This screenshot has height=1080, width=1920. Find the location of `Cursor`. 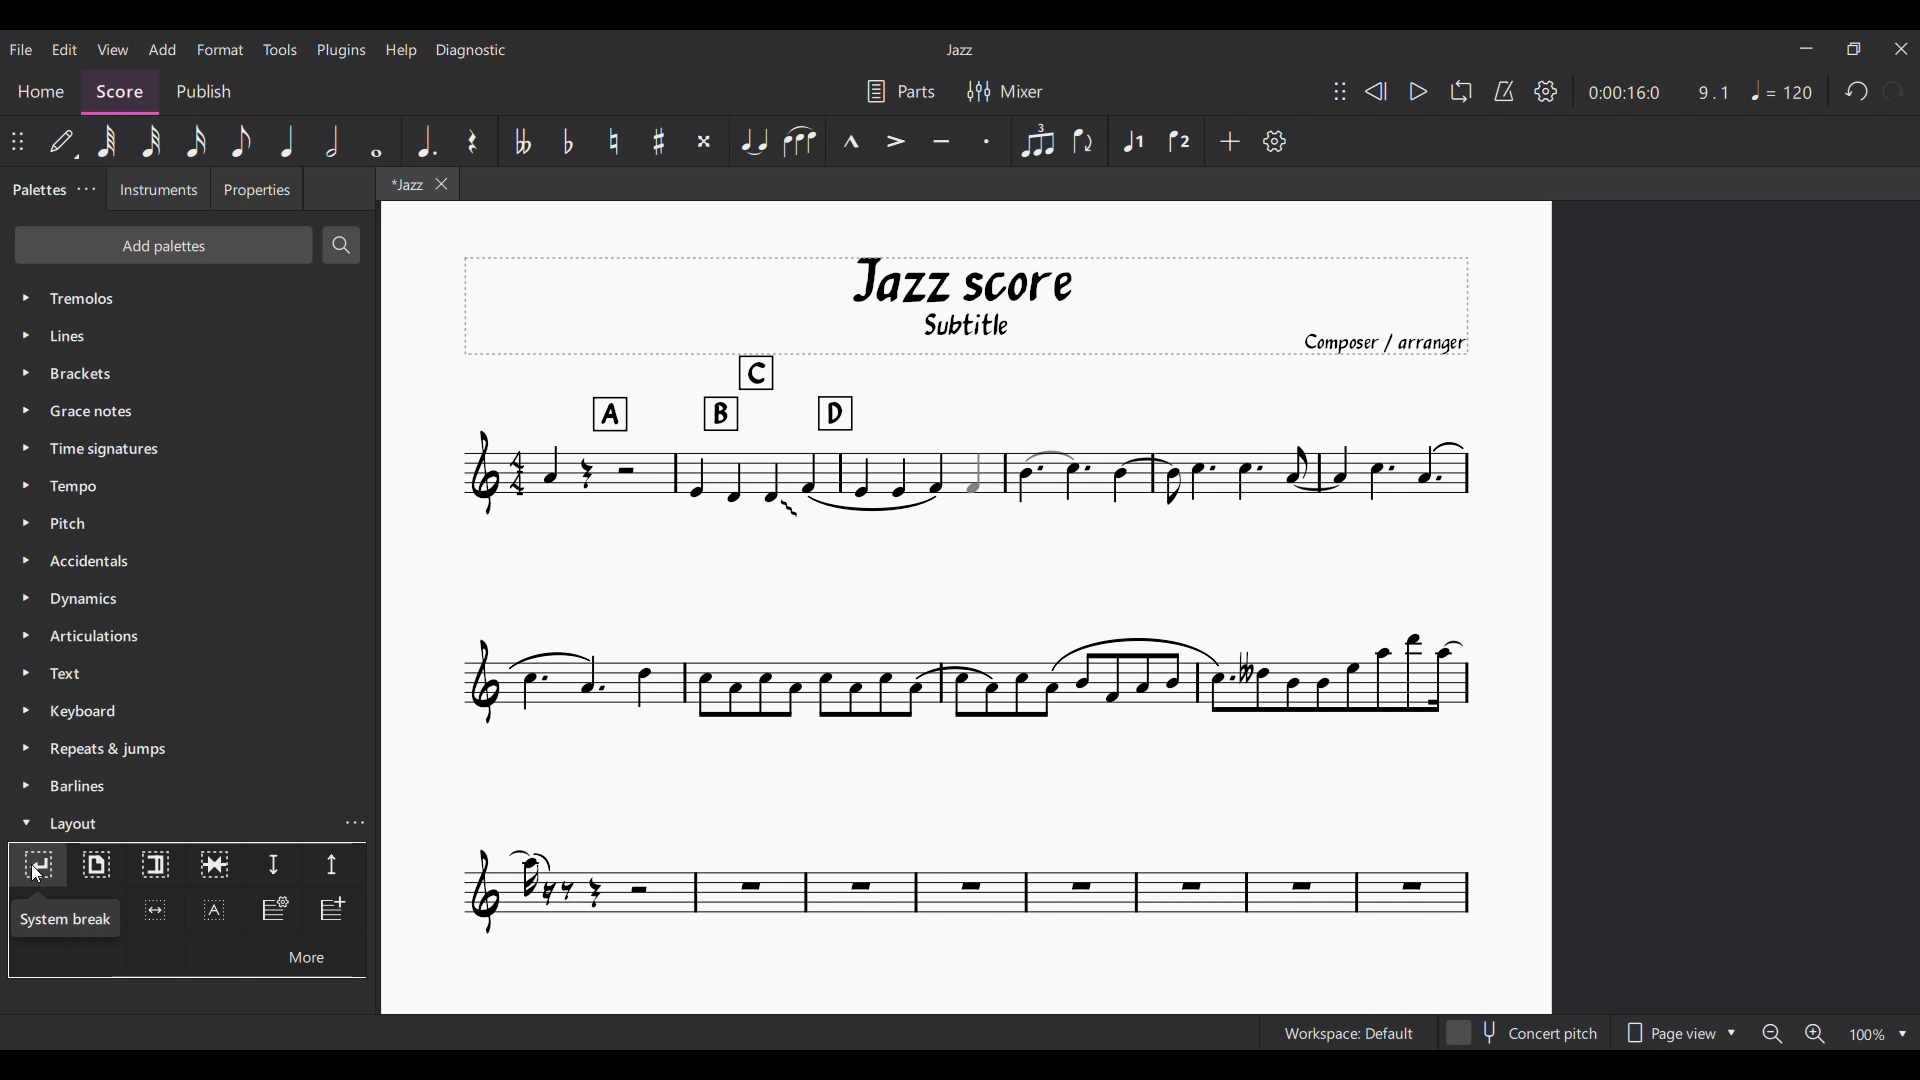

Cursor is located at coordinates (37, 874).